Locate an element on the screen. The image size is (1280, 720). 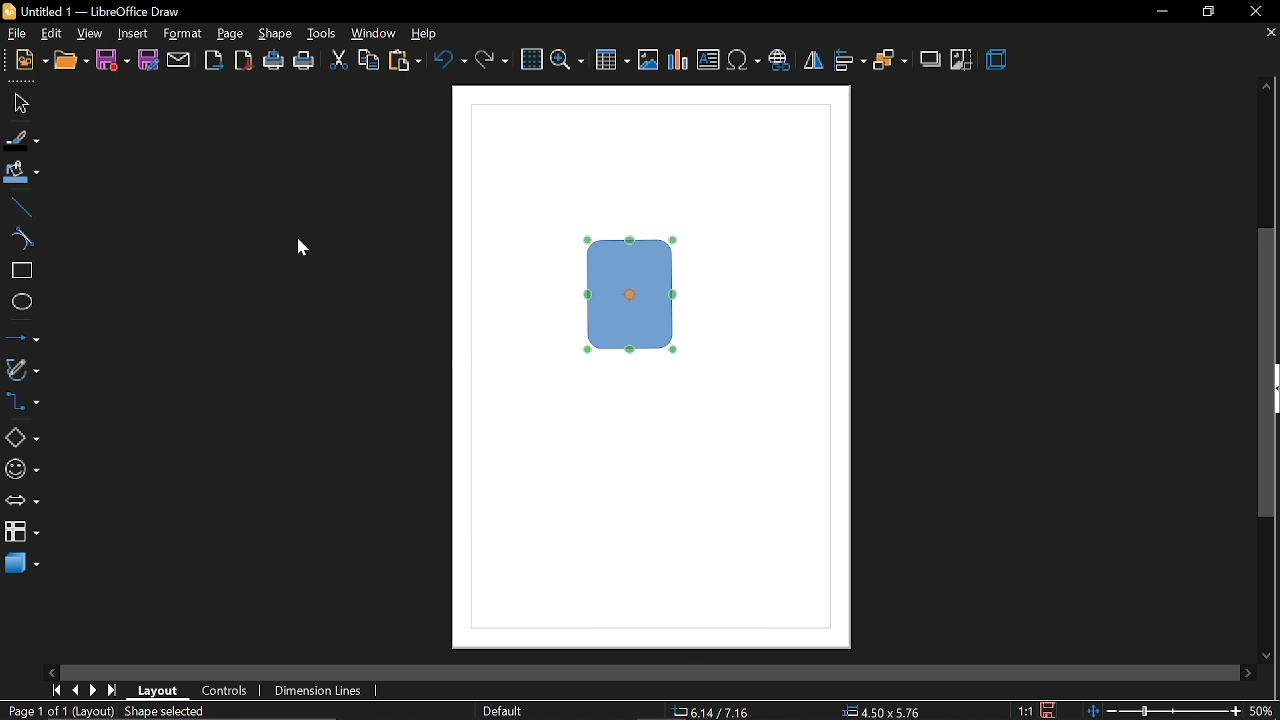
layout is located at coordinates (158, 689).